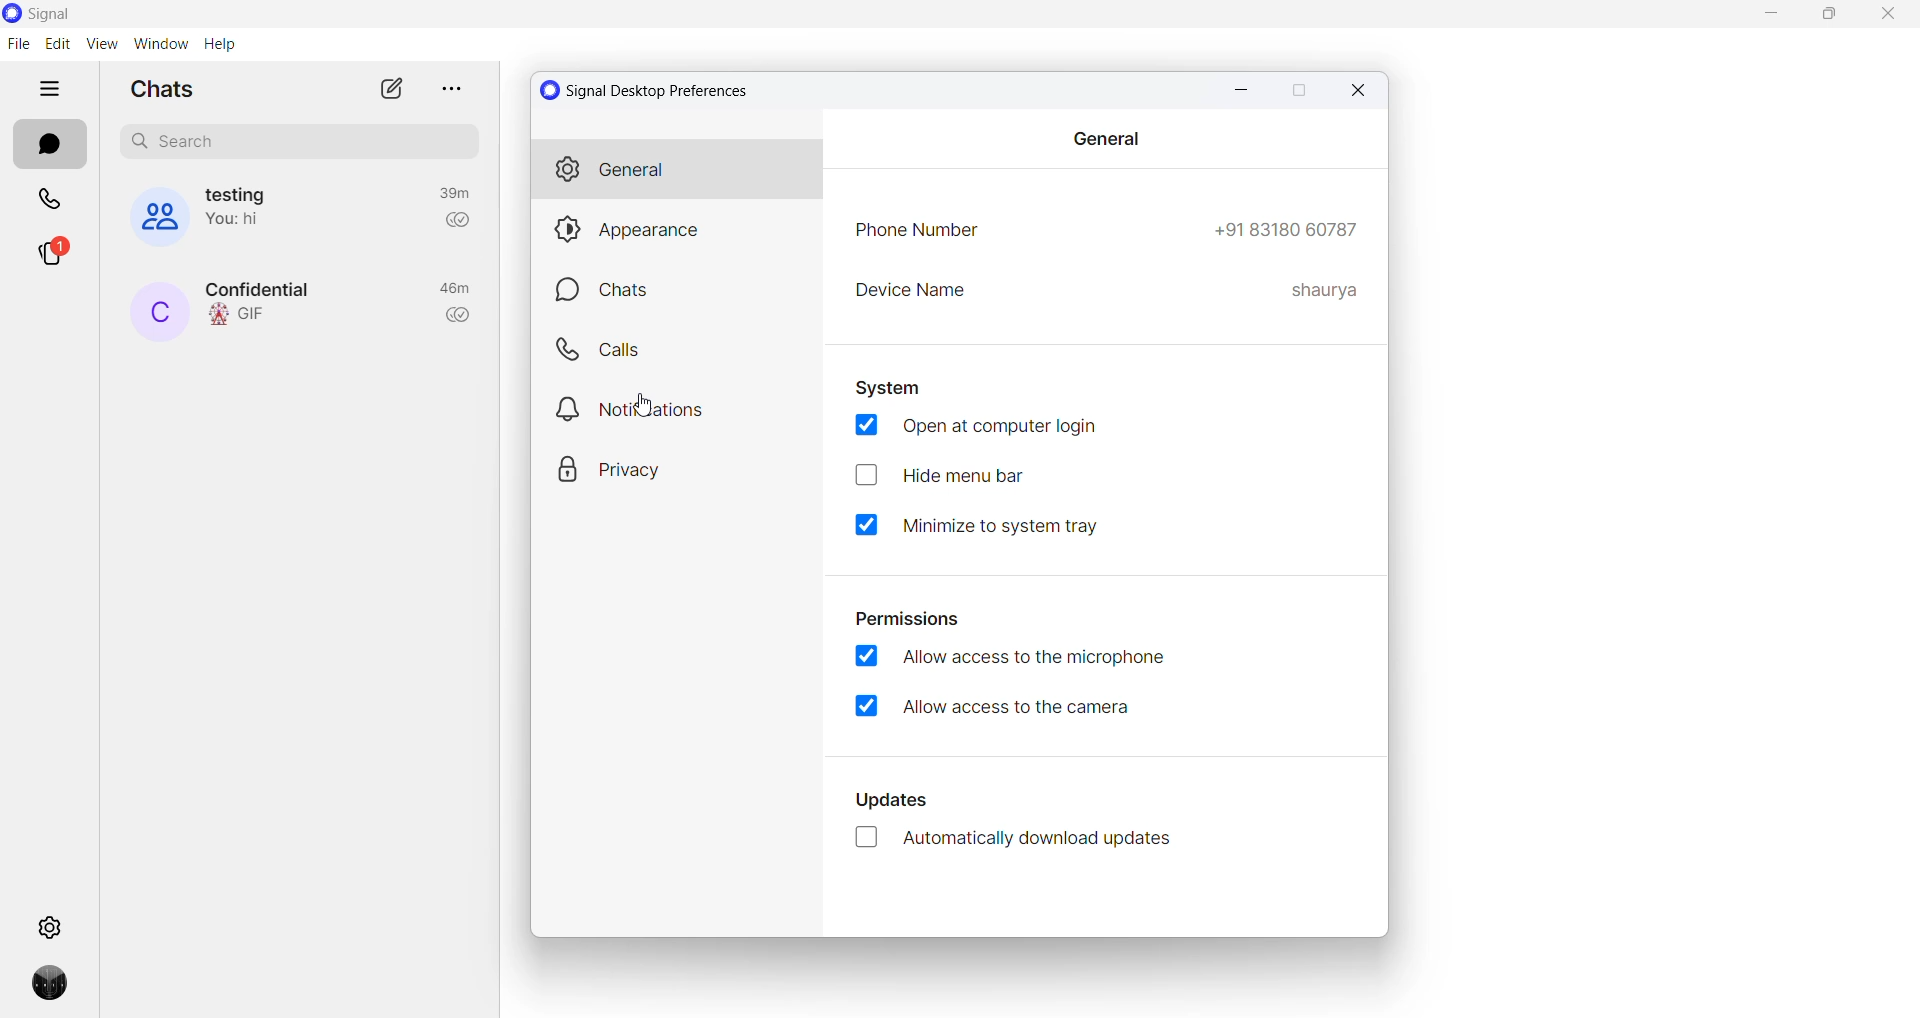  I want to click on hide tabs, so click(53, 89).